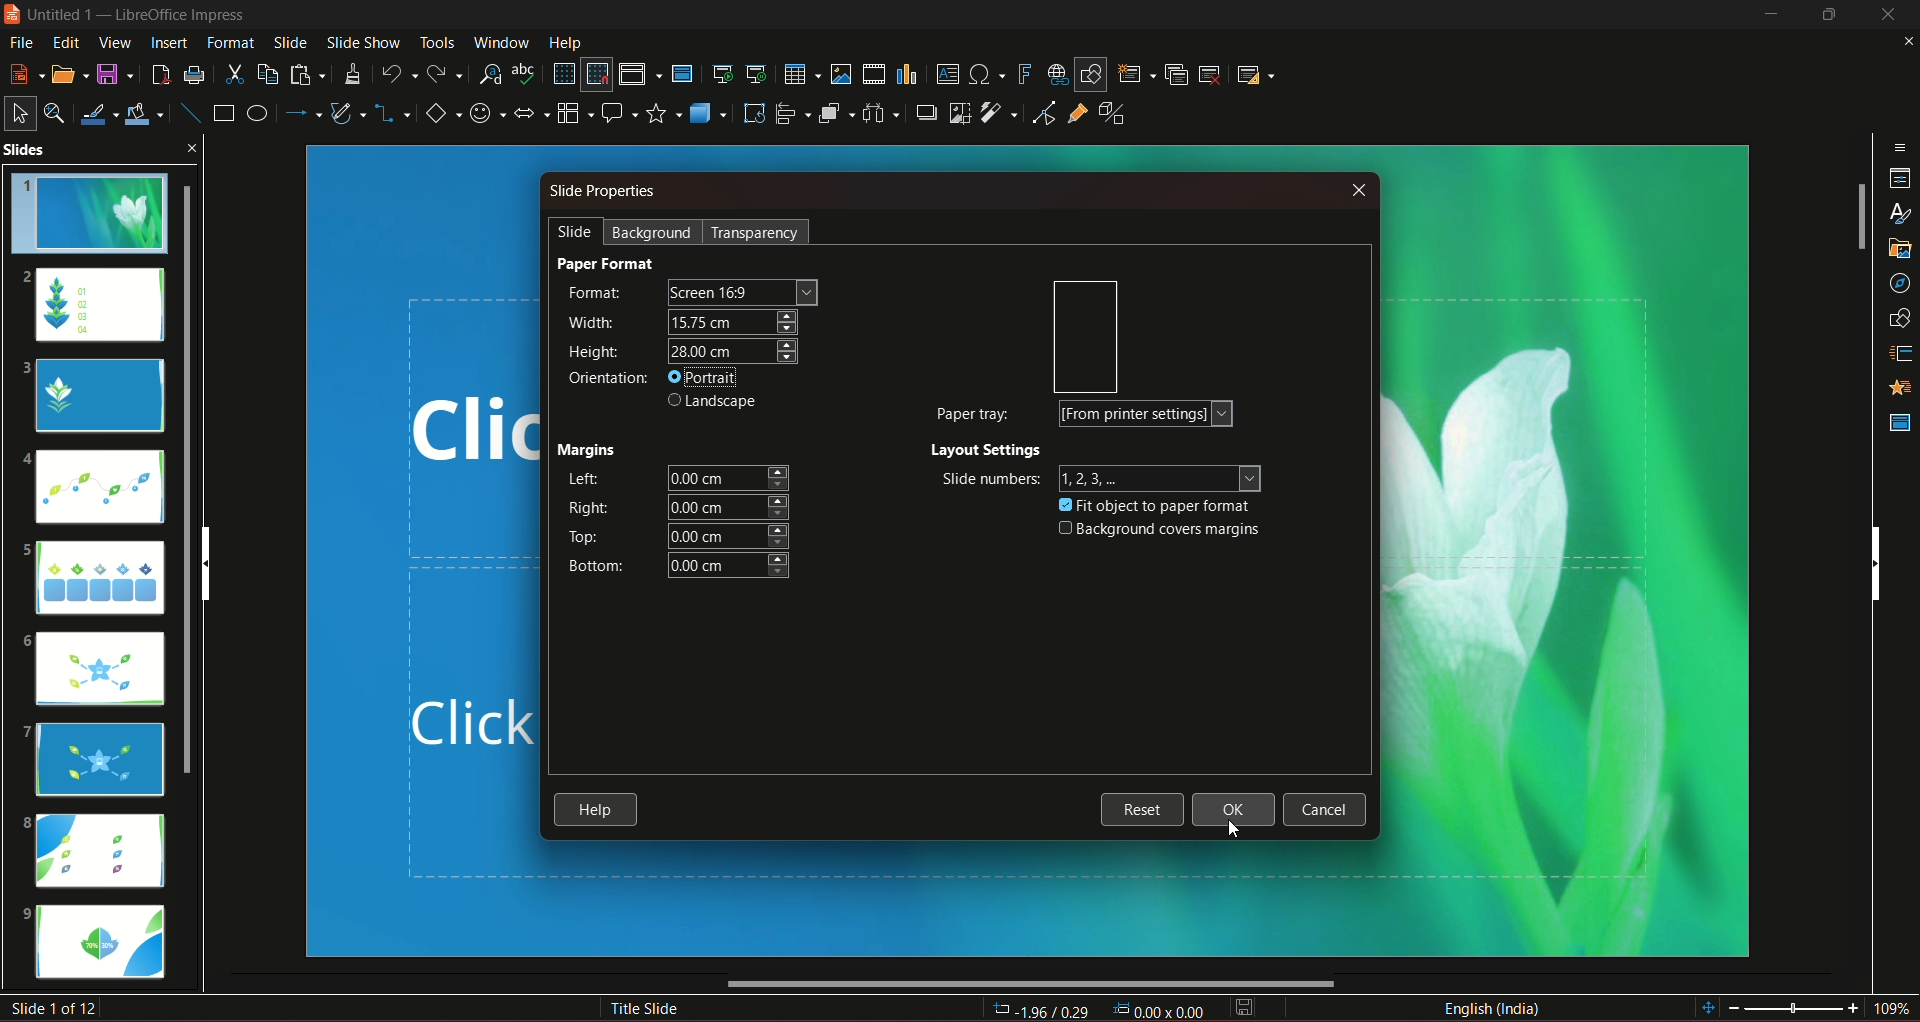 The width and height of the screenshot is (1920, 1022). I want to click on find and replace, so click(490, 72).